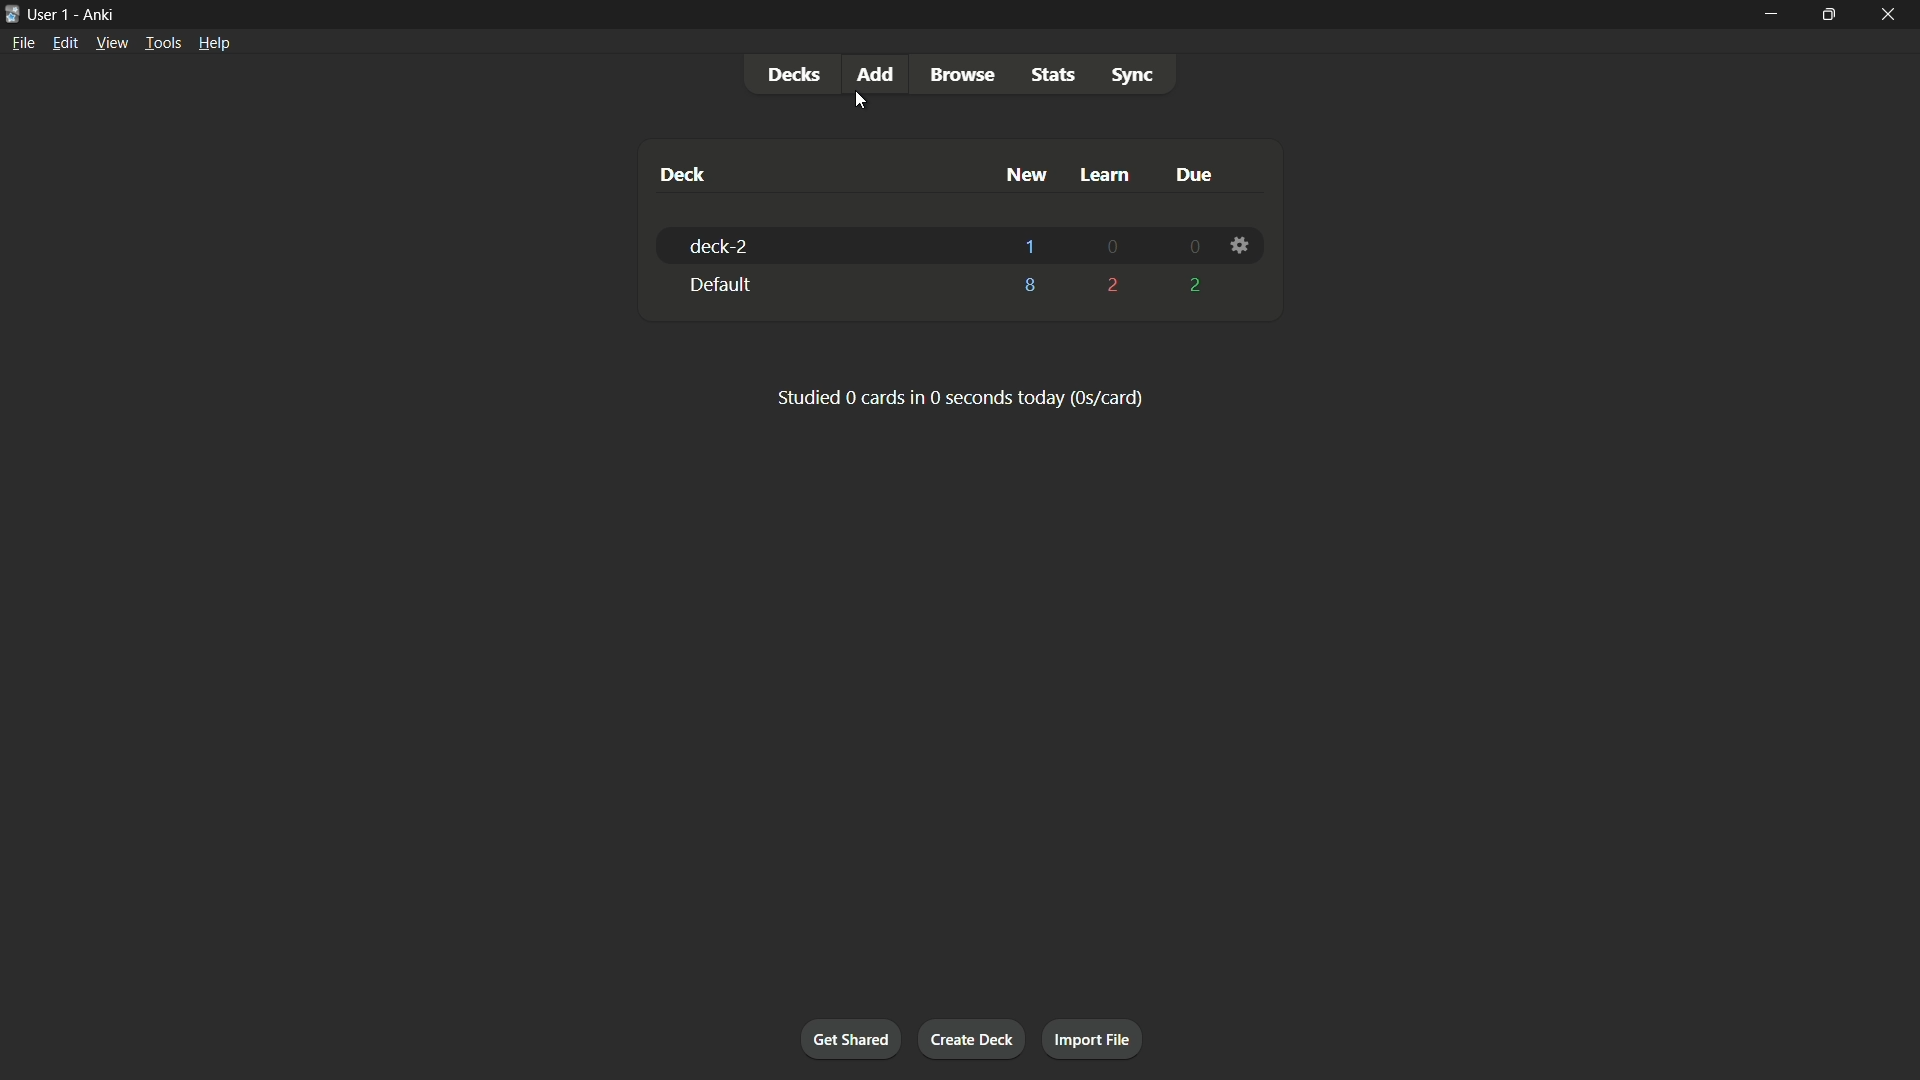  I want to click on 2, so click(1115, 285).